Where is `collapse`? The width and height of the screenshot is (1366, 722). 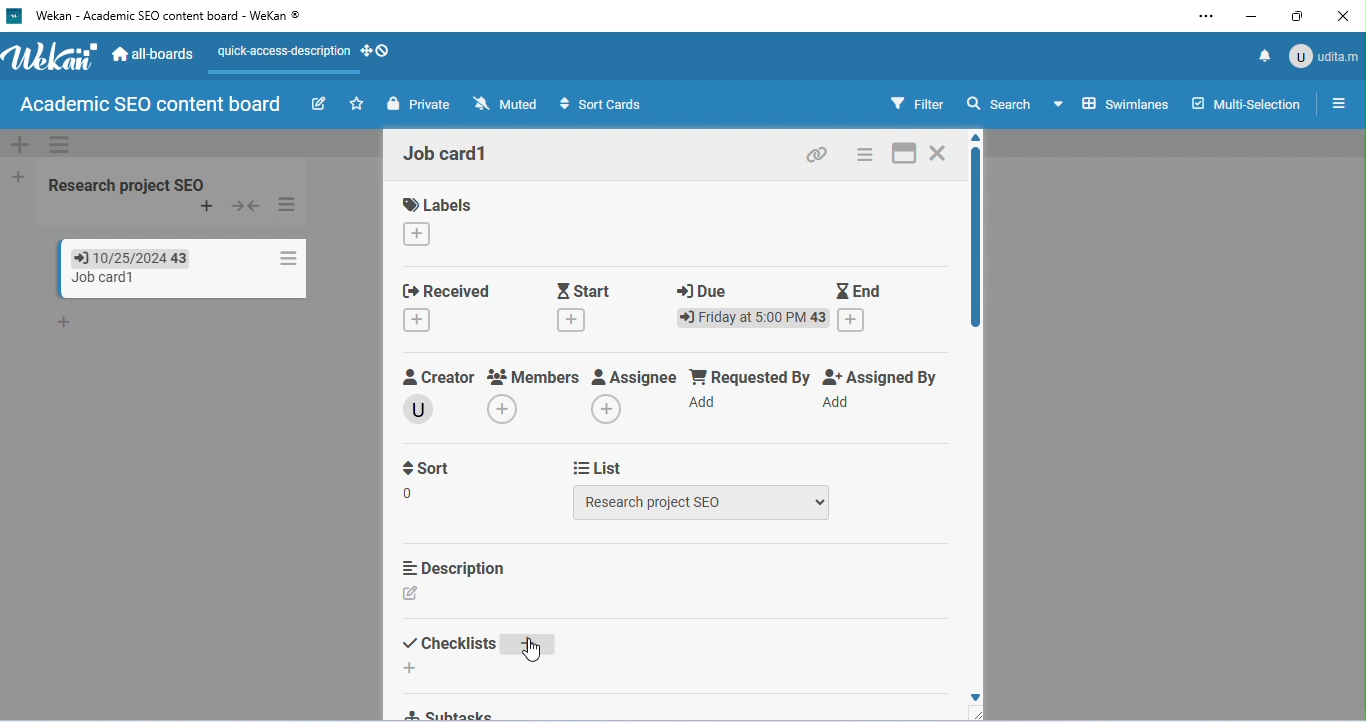
collapse is located at coordinates (248, 206).